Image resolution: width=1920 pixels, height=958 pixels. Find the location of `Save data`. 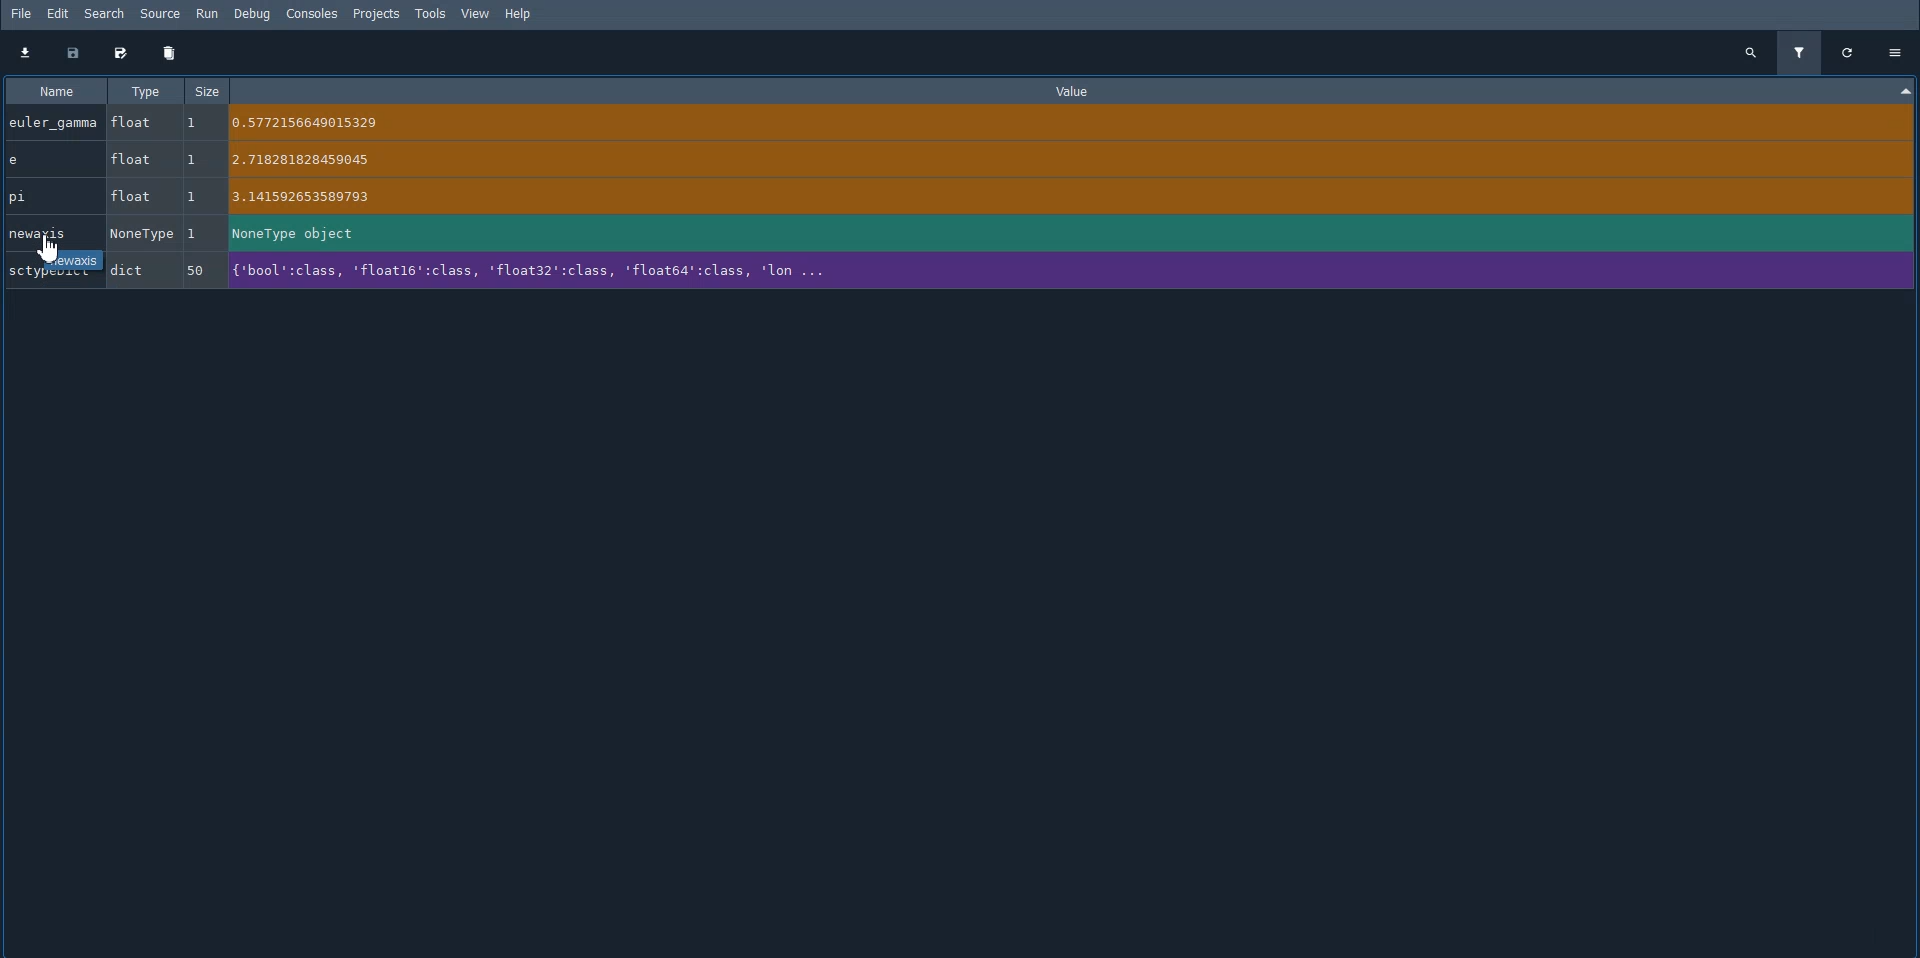

Save data is located at coordinates (73, 54).